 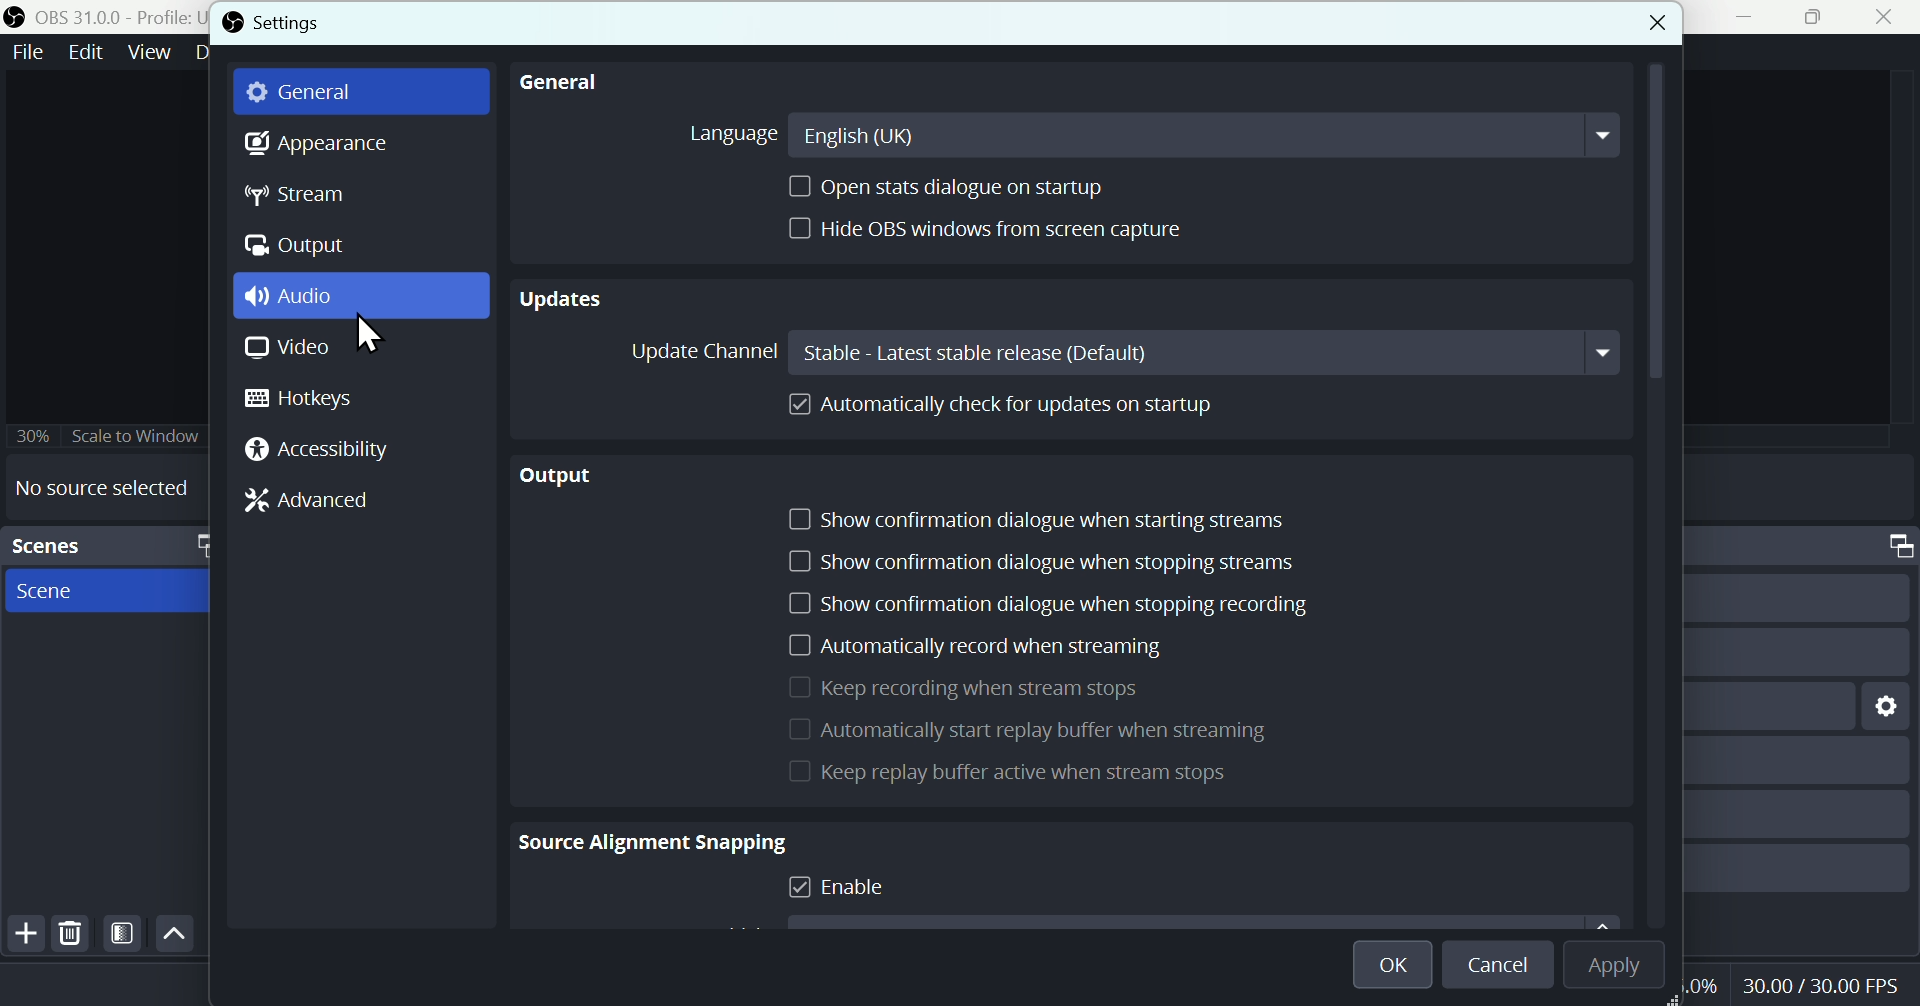 What do you see at coordinates (317, 452) in the screenshot?
I see `Accessibility` at bounding box center [317, 452].